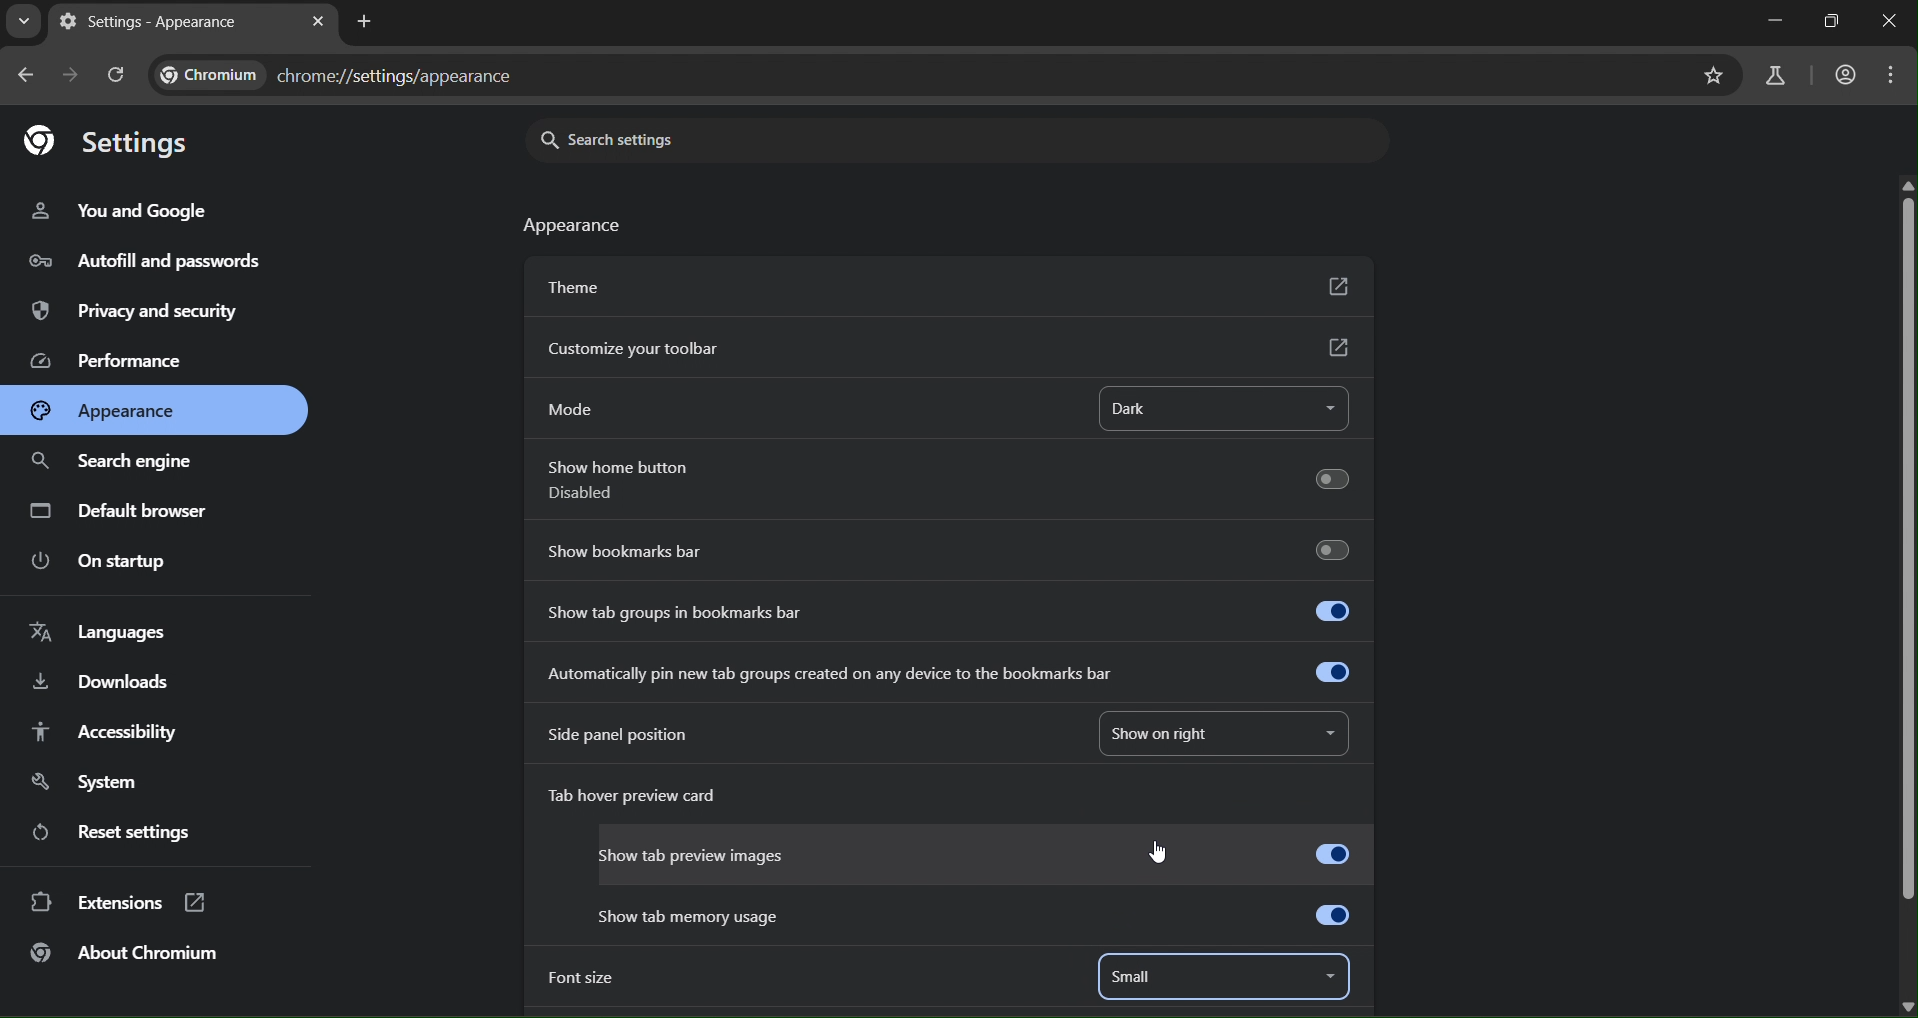 The image size is (1918, 1018). I want to click on go forward in page, so click(72, 76).